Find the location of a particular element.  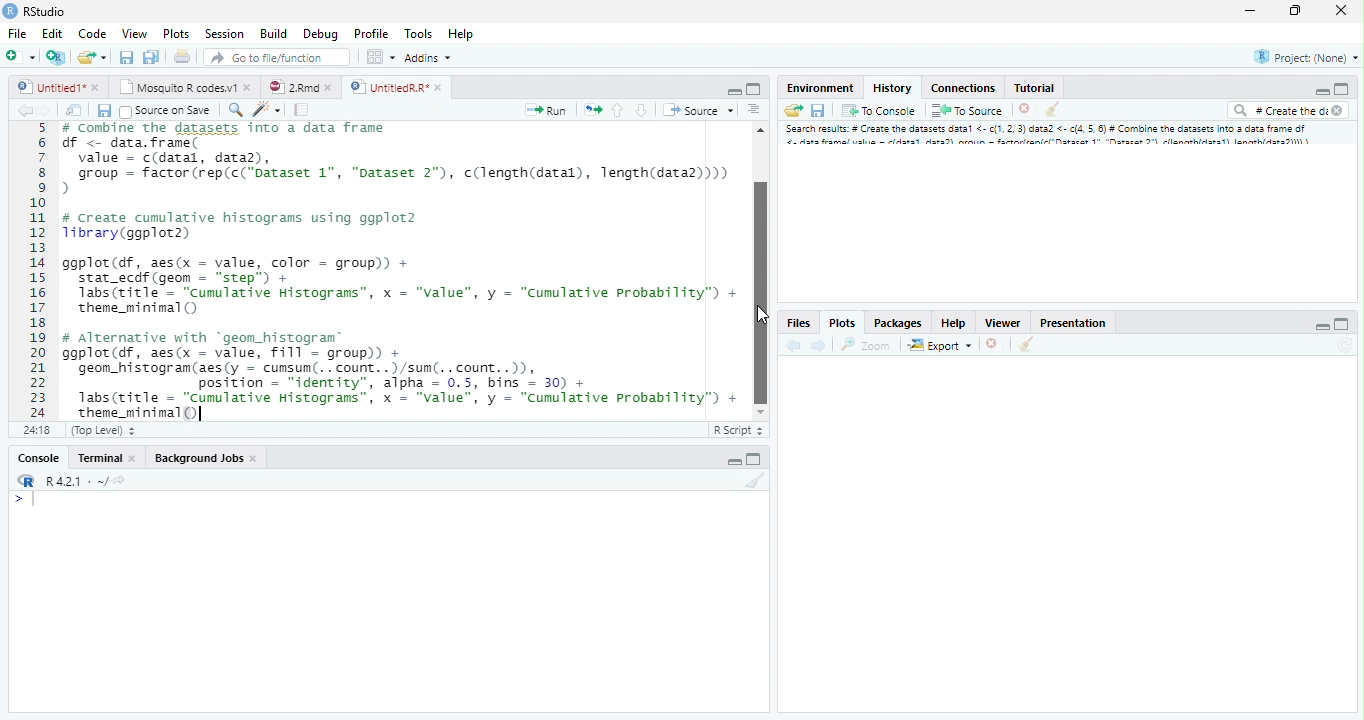

Plots is located at coordinates (841, 322).